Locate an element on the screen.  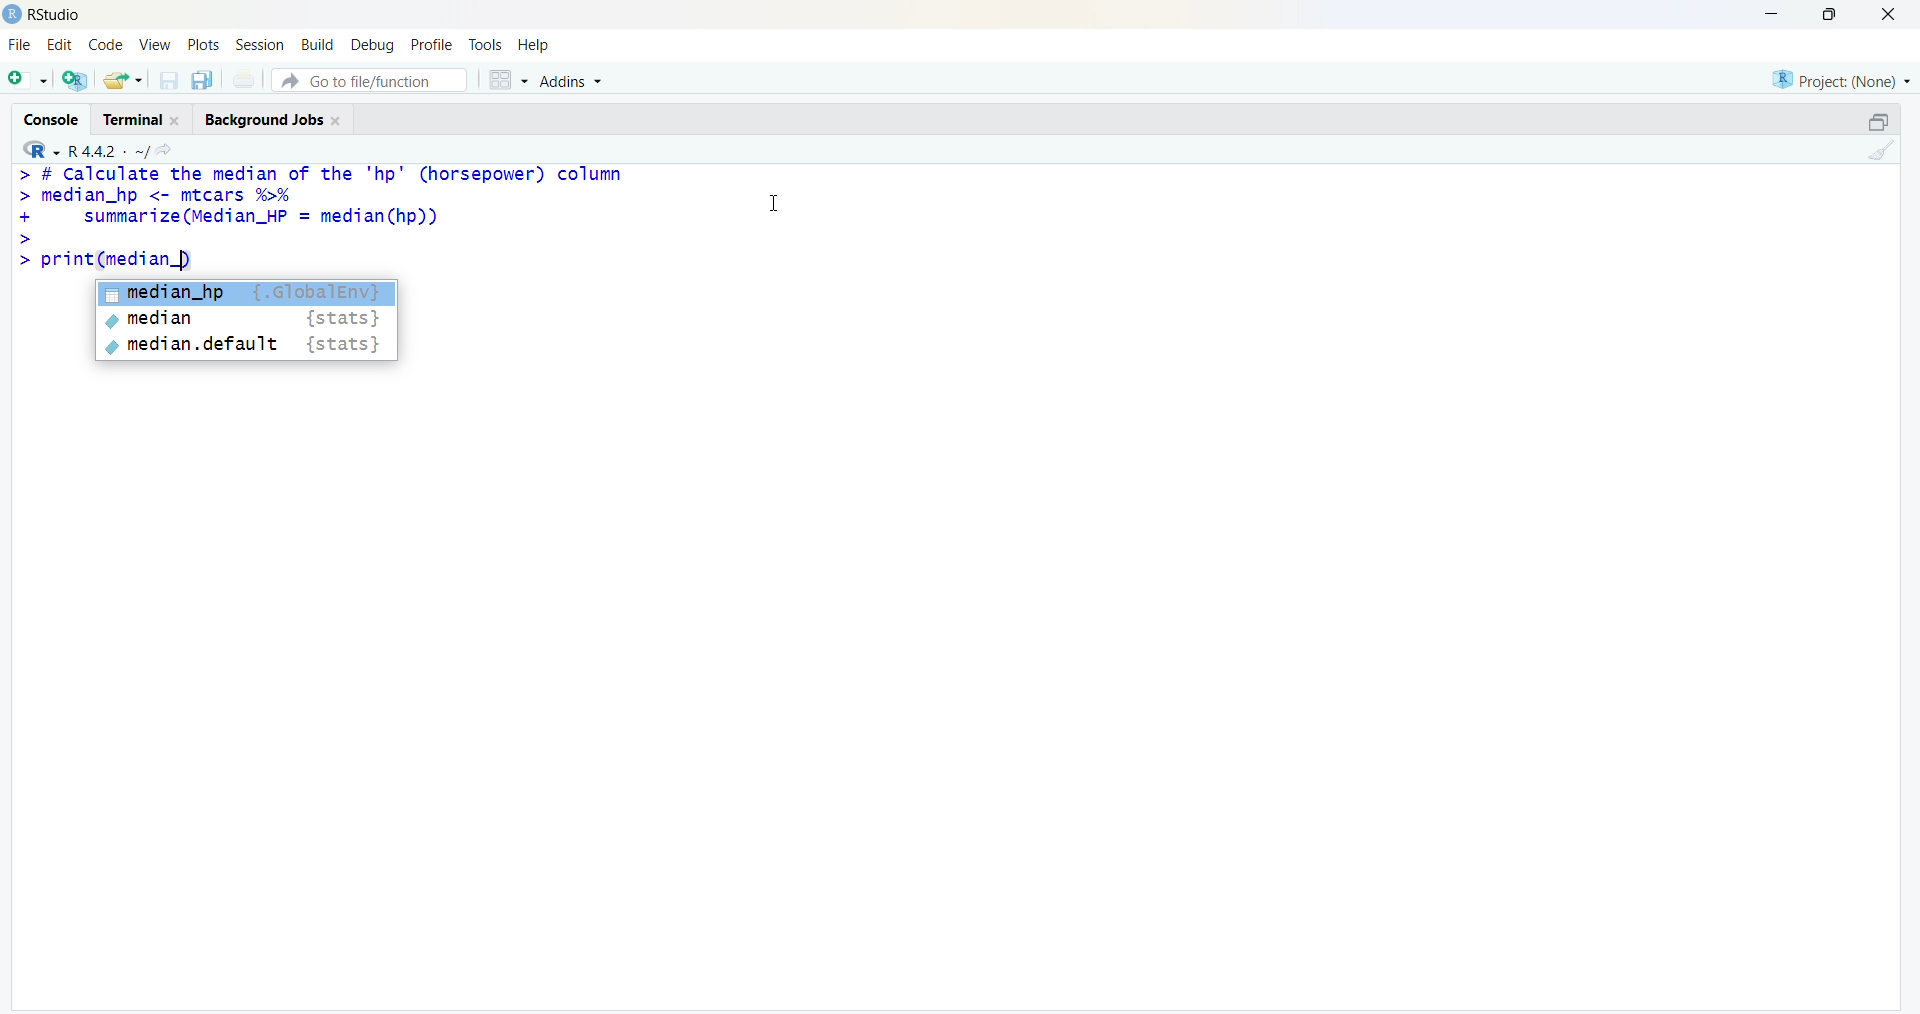
logo is located at coordinates (12, 15).